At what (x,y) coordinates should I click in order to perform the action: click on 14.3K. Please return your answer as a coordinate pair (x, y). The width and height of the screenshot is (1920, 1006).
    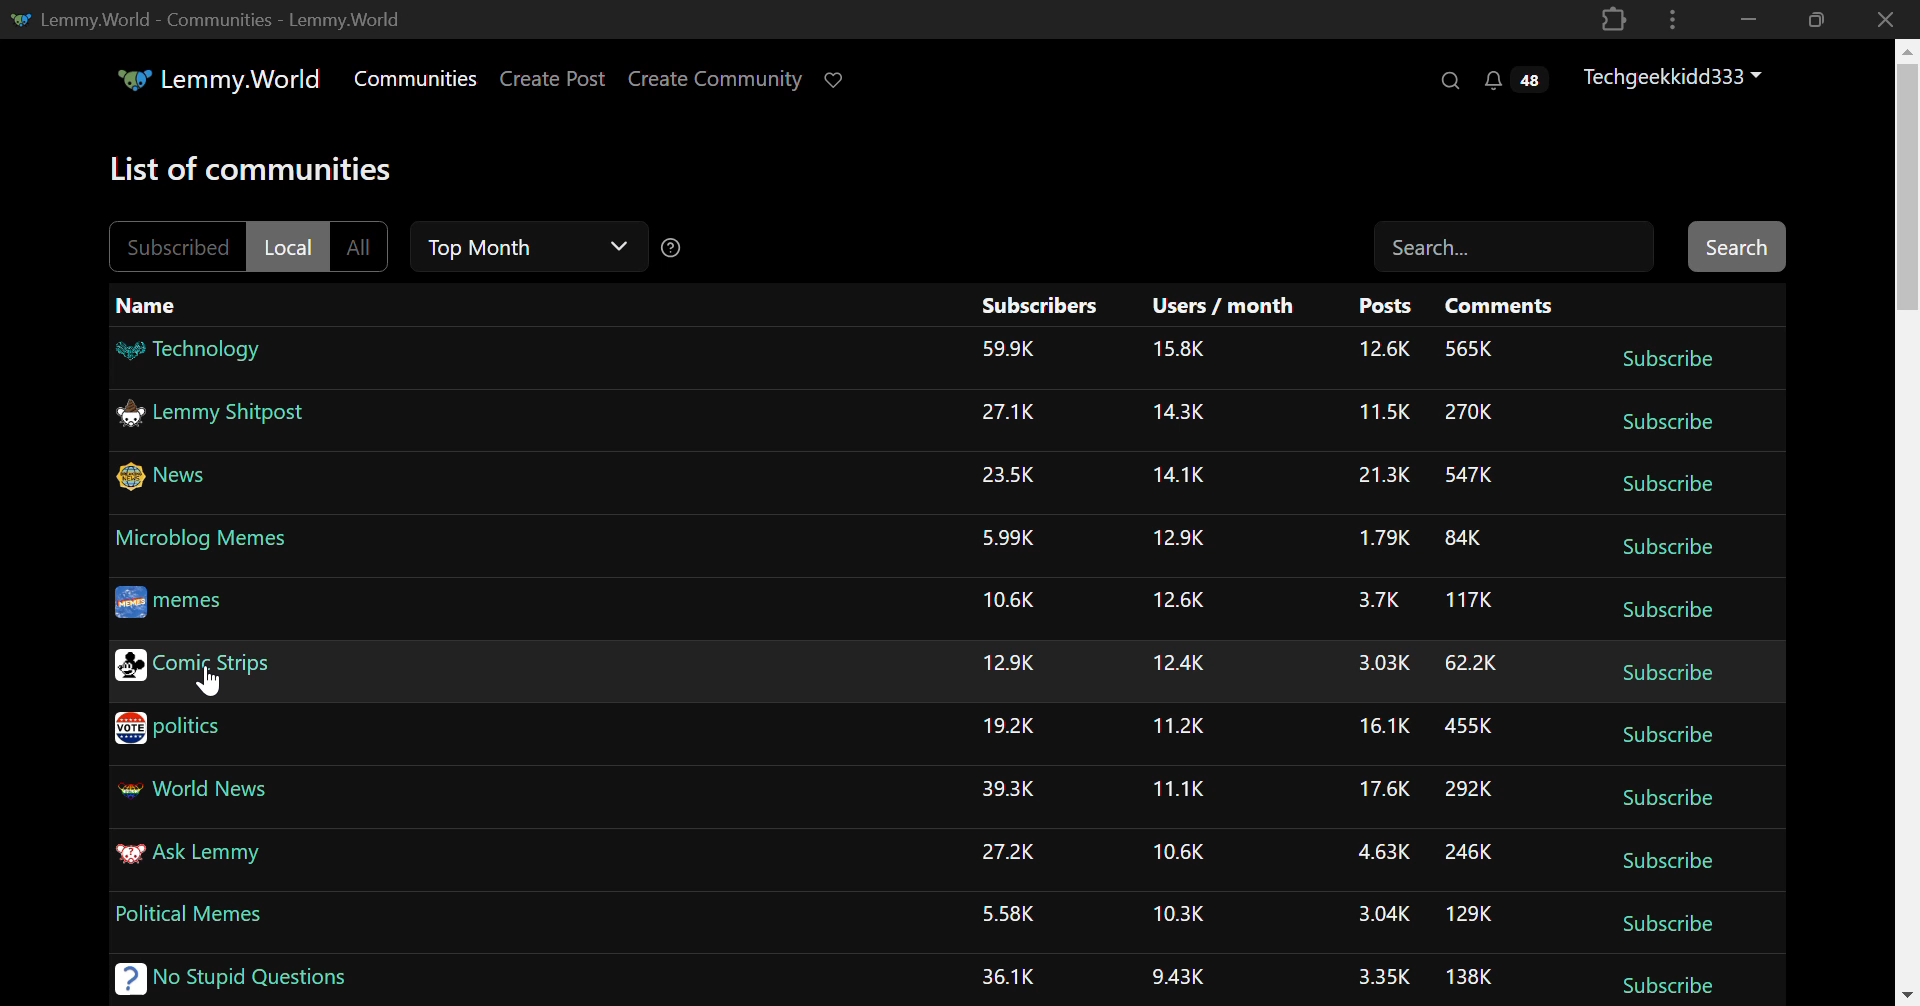
    Looking at the image, I should click on (1177, 410).